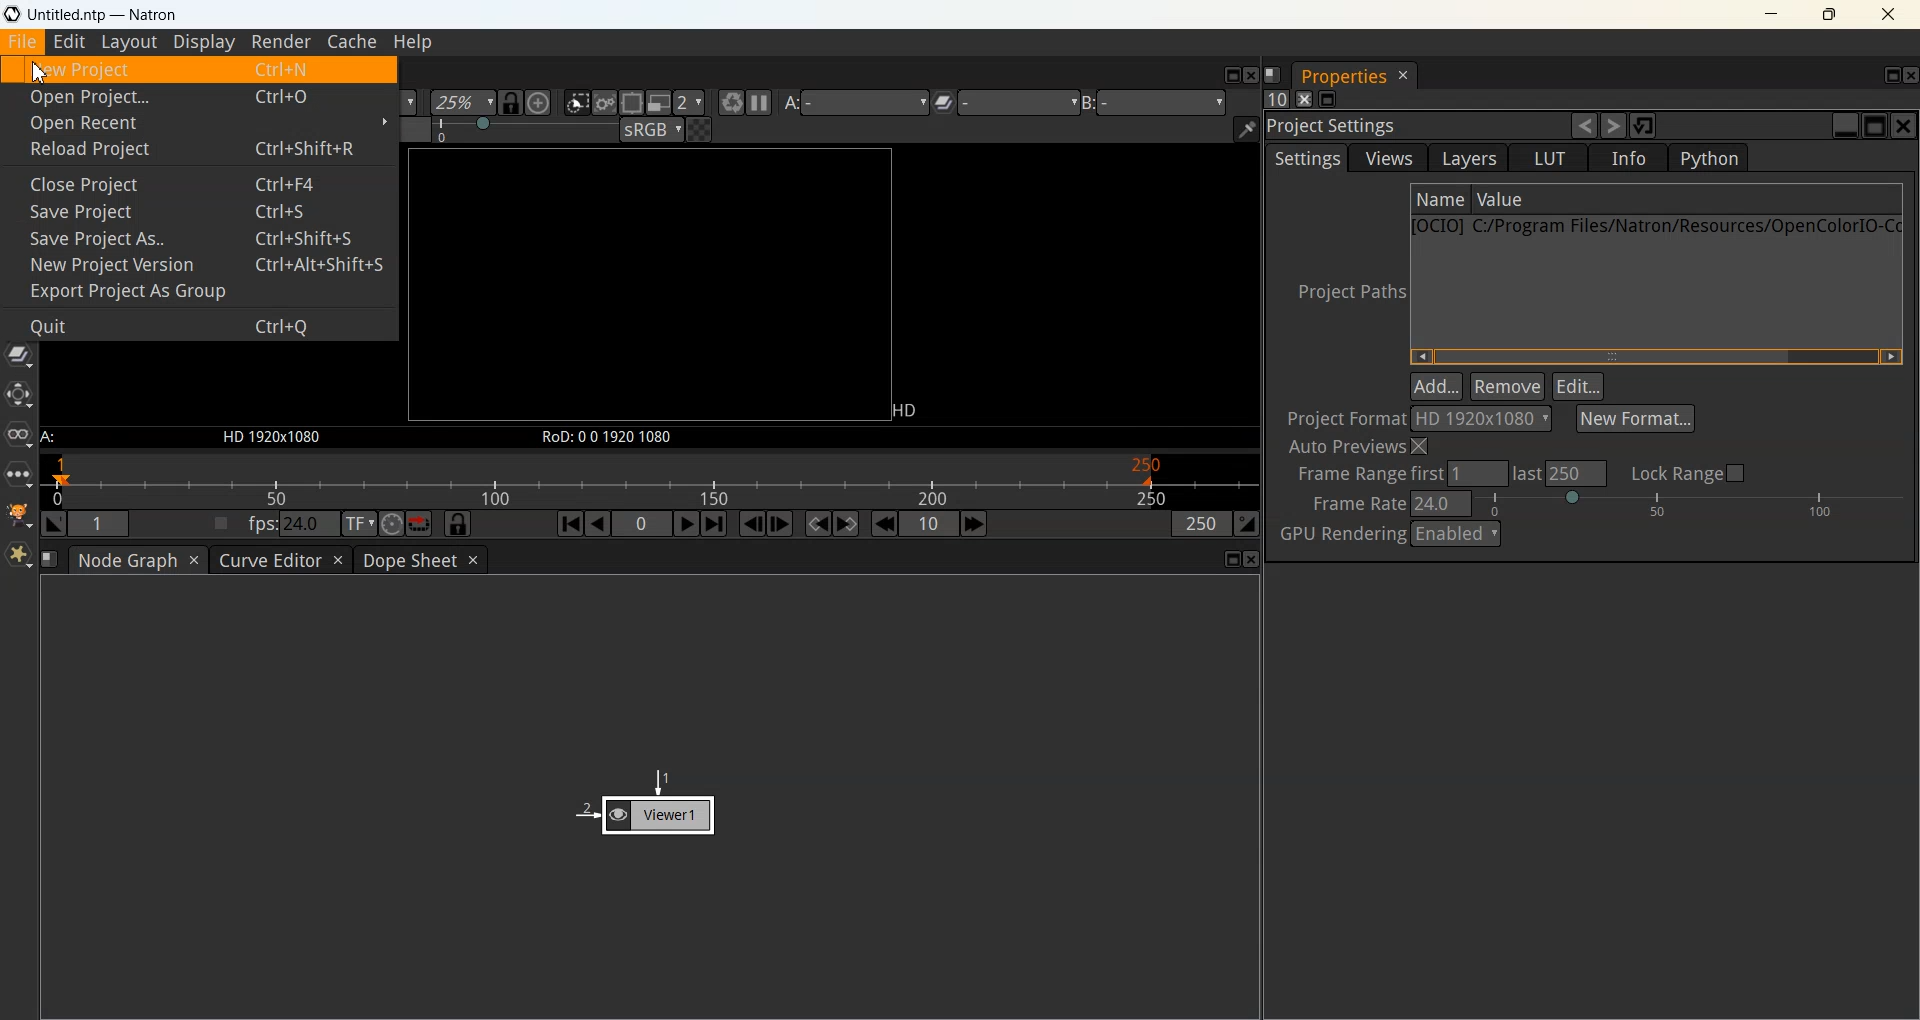  What do you see at coordinates (1361, 448) in the screenshot?
I see `Enable Auto Preview` at bounding box center [1361, 448].